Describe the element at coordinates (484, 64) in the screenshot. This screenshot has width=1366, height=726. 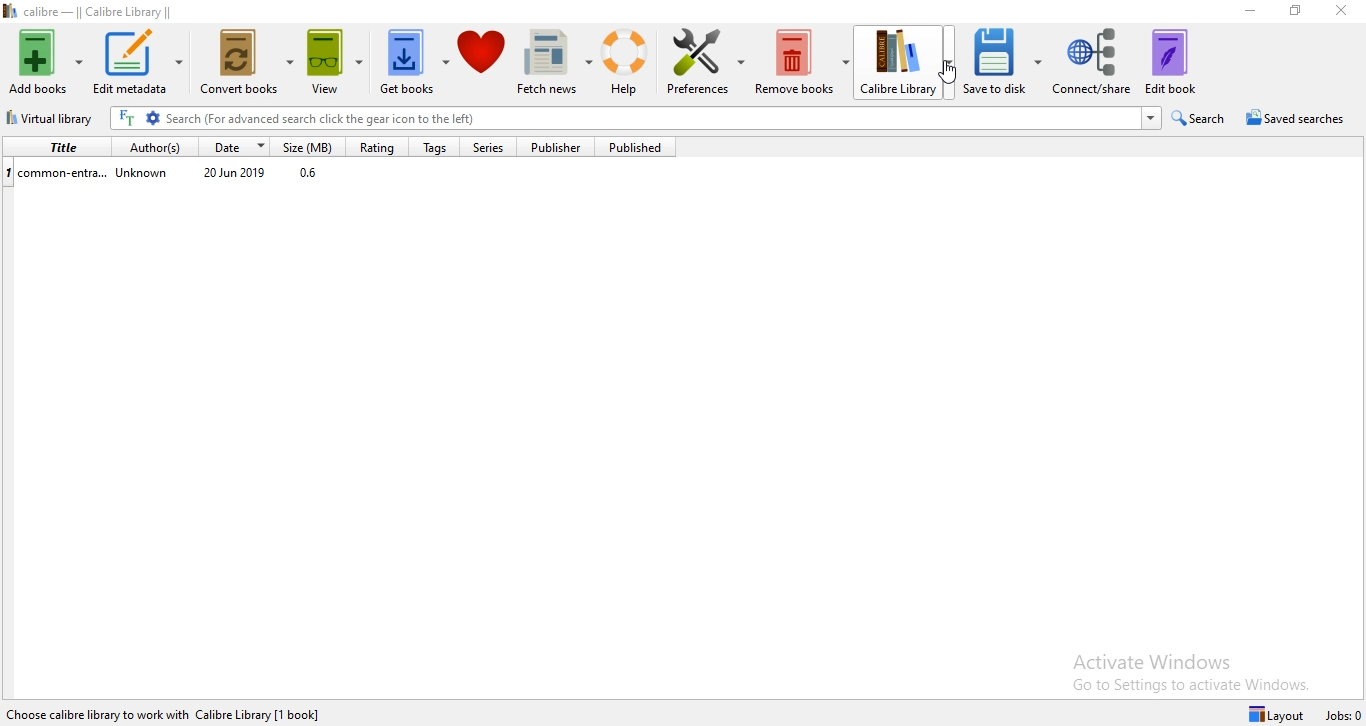
I see `Donate to calibre` at that location.